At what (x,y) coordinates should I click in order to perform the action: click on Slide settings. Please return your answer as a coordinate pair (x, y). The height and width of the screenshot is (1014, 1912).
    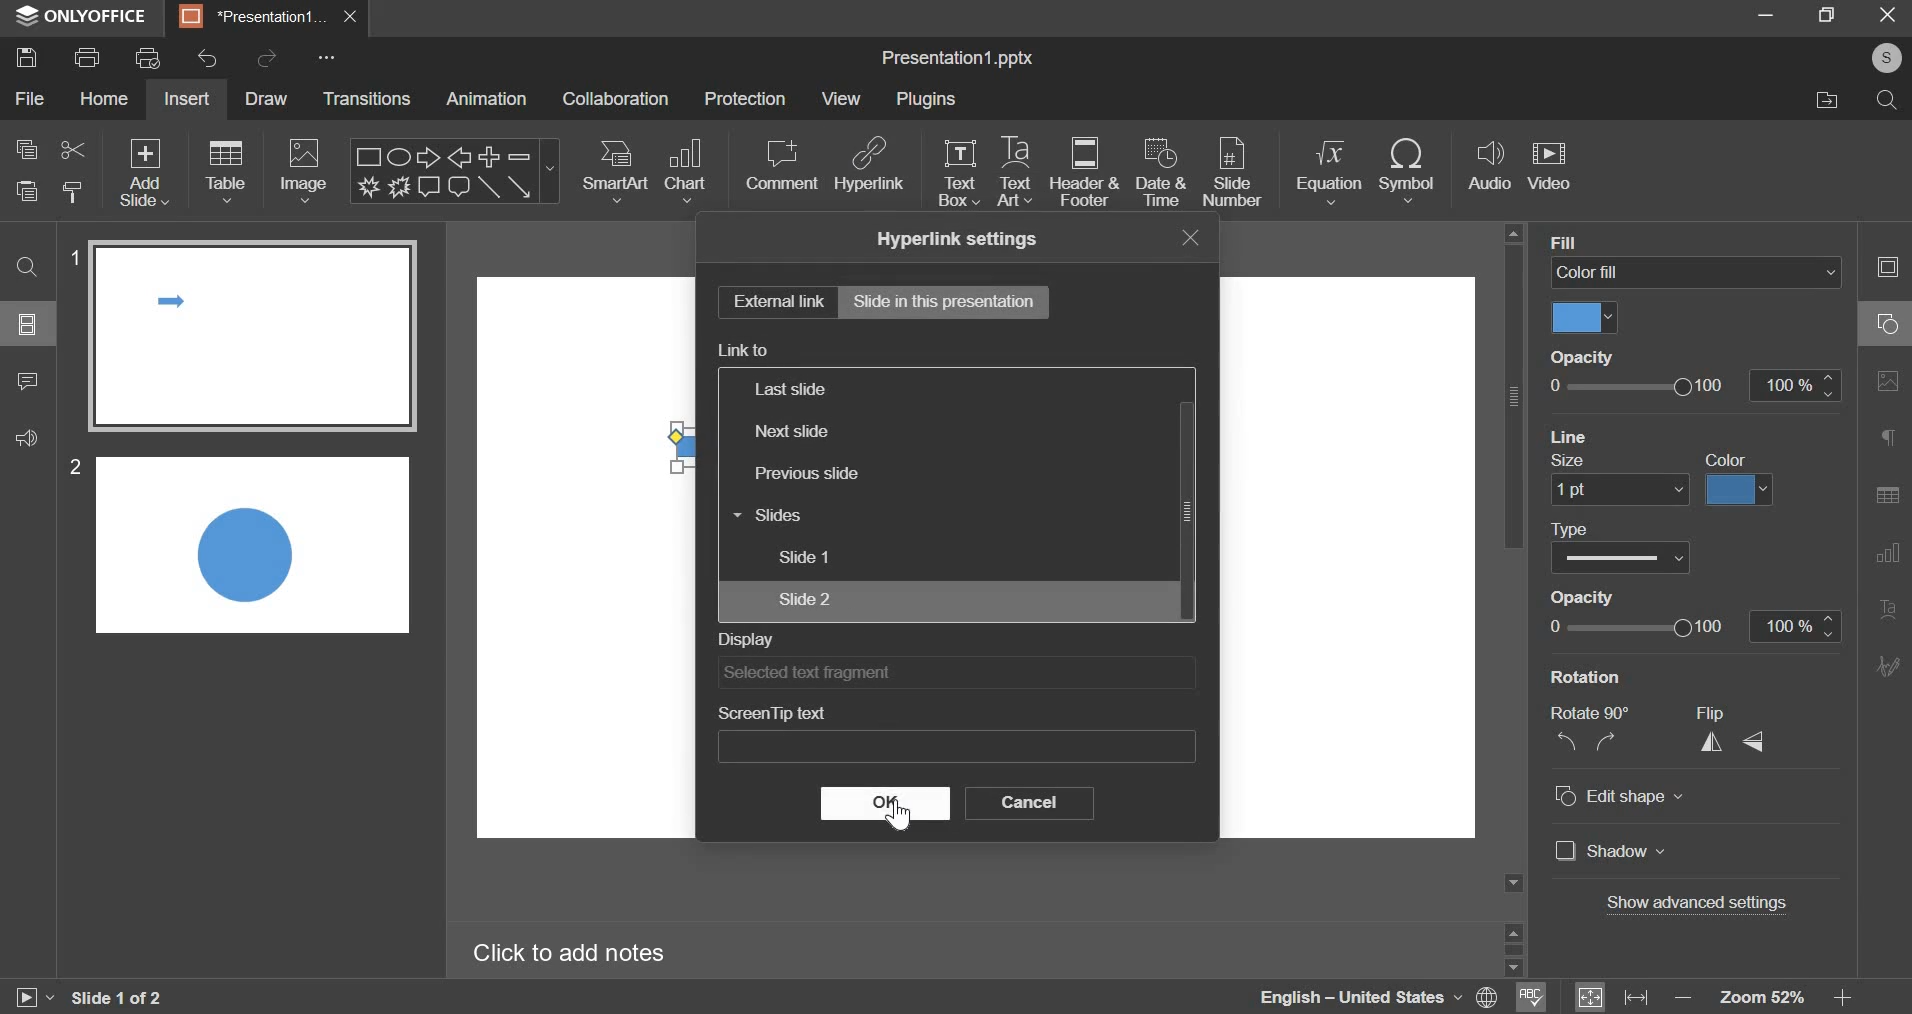
    Looking at the image, I should click on (1891, 269).